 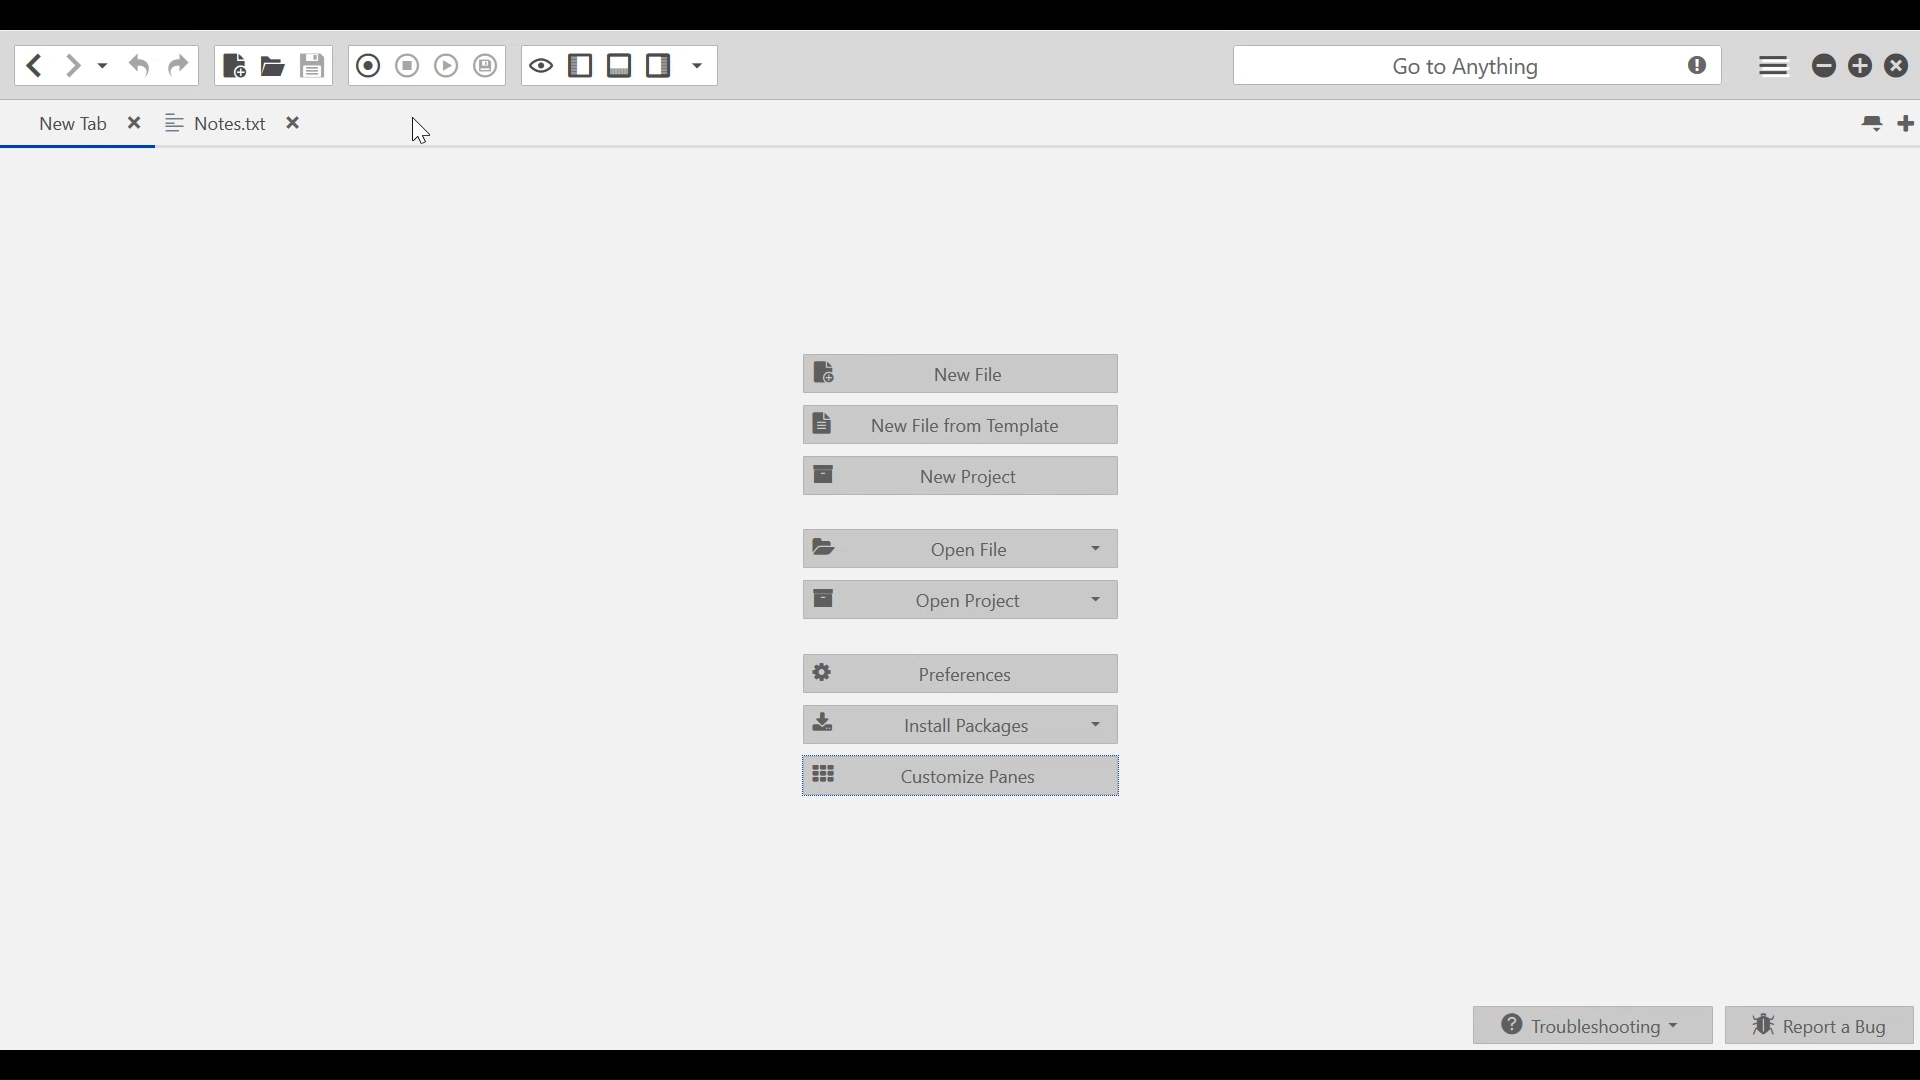 What do you see at coordinates (1593, 1023) in the screenshot?
I see `Troubleshooting` at bounding box center [1593, 1023].